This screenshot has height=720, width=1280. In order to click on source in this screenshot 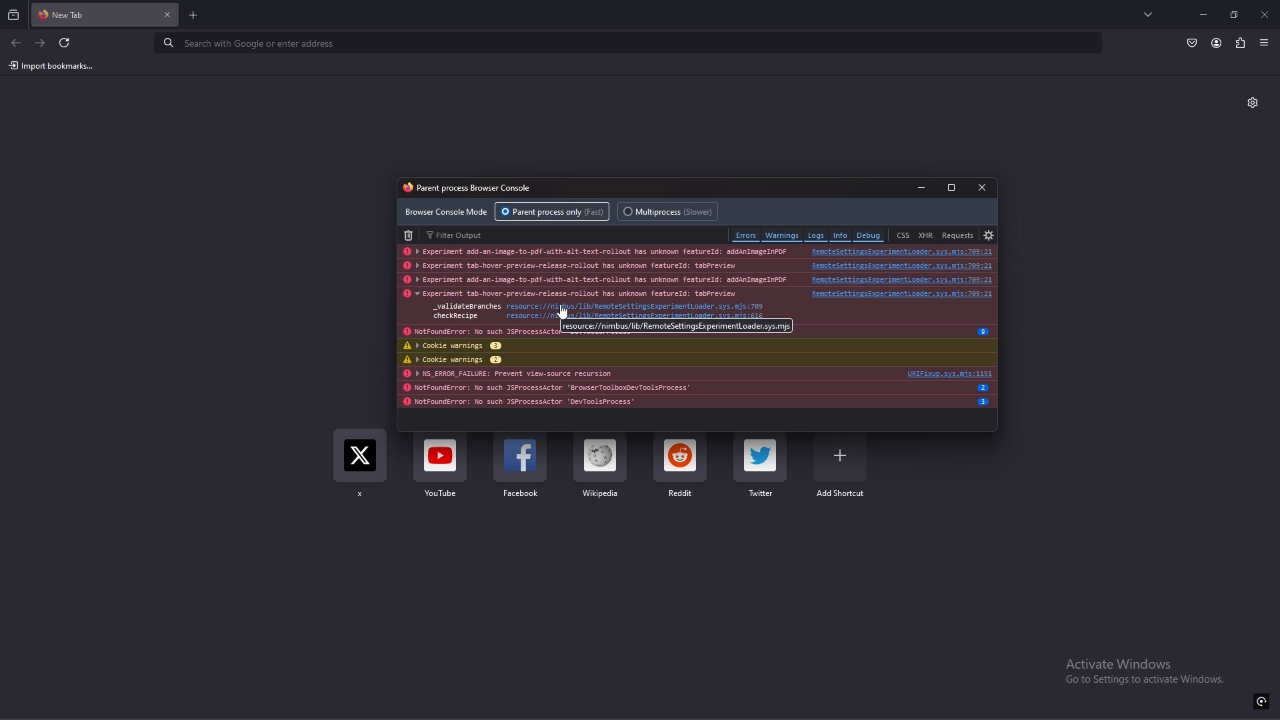, I will do `click(902, 265)`.